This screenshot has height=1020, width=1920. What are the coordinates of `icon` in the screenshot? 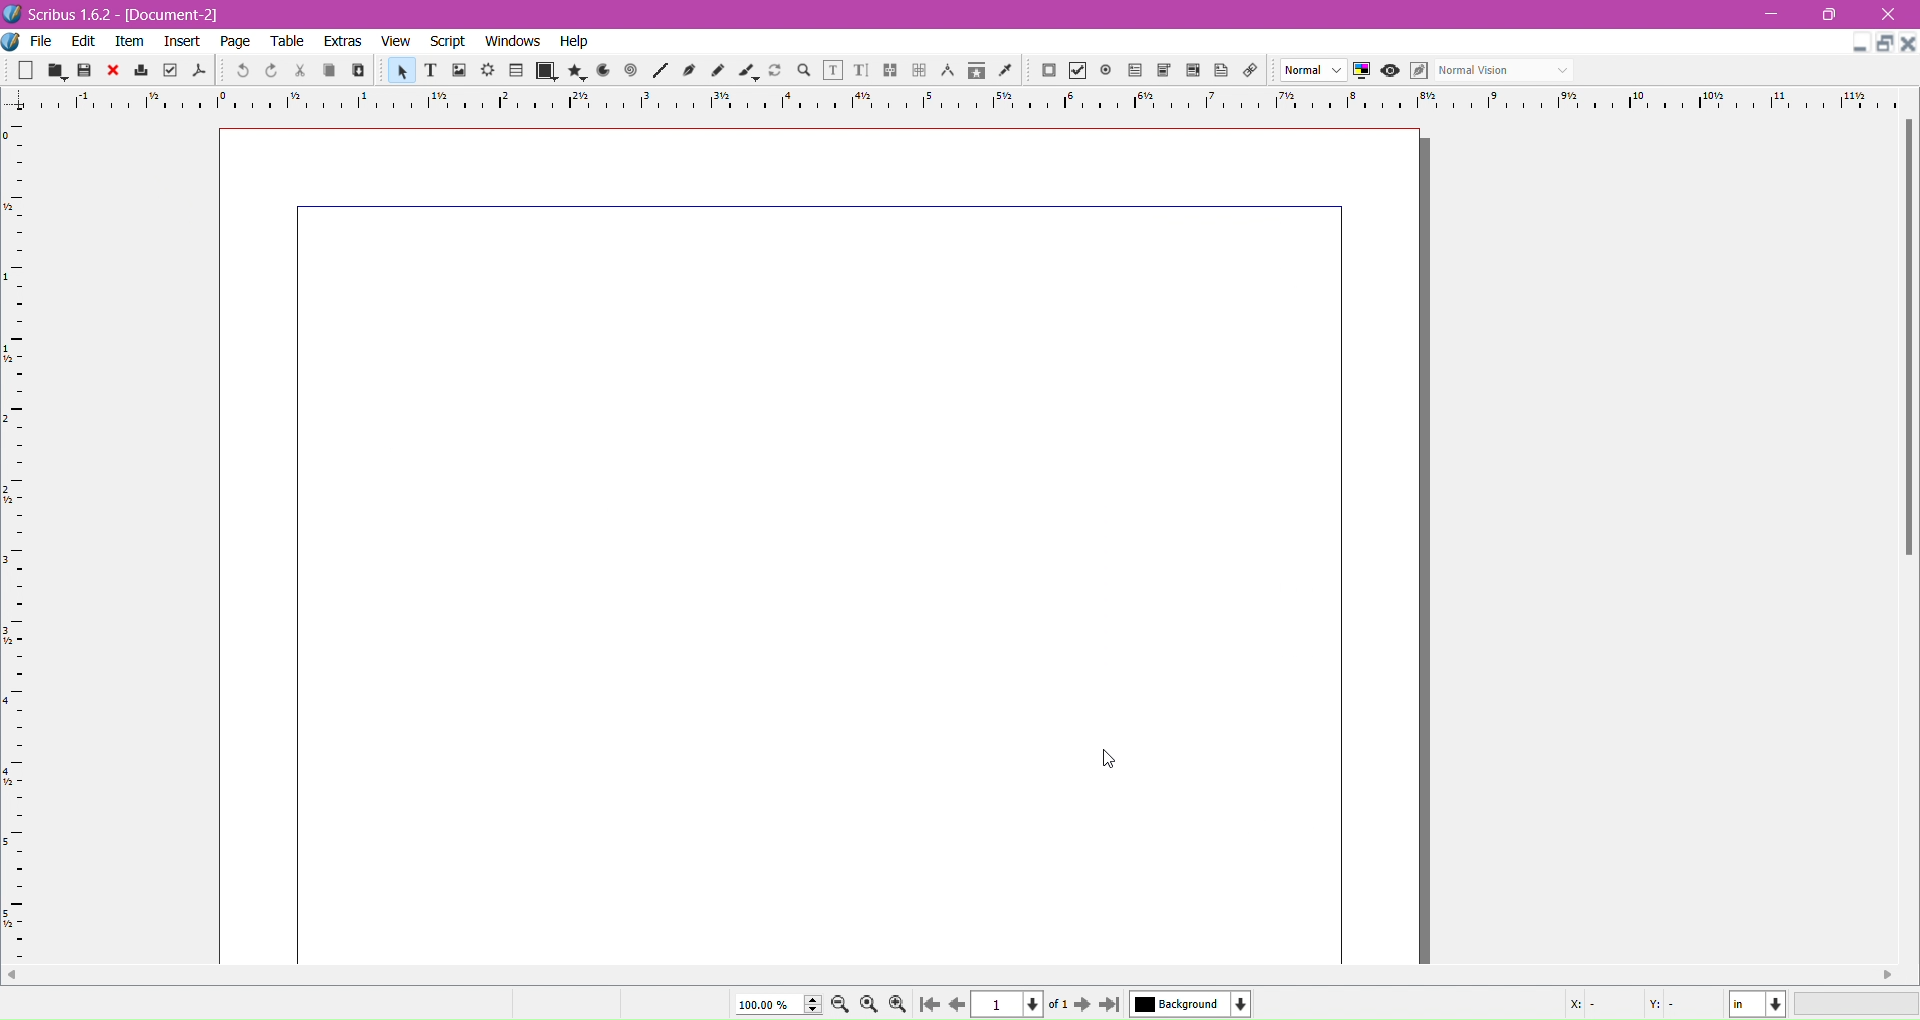 It's located at (716, 71).